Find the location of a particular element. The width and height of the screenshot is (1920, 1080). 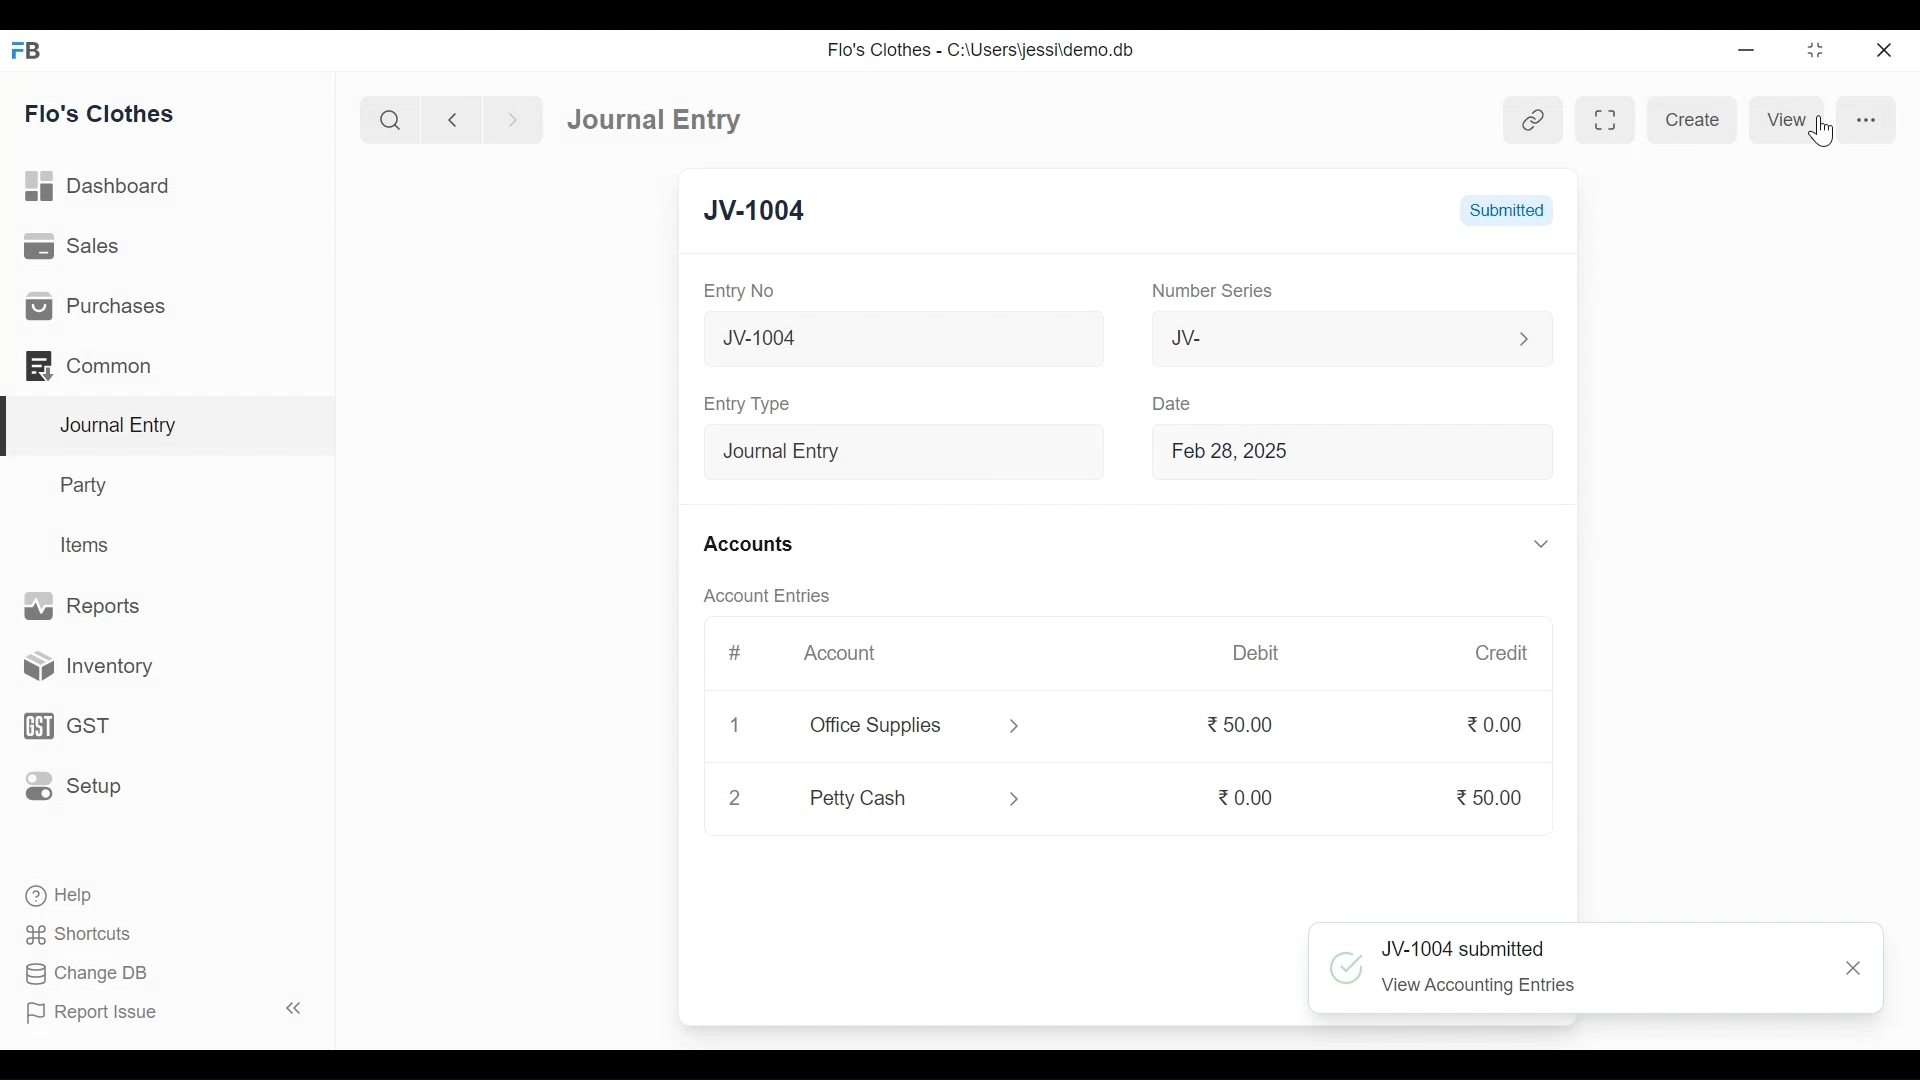

Change DB is located at coordinates (85, 971).